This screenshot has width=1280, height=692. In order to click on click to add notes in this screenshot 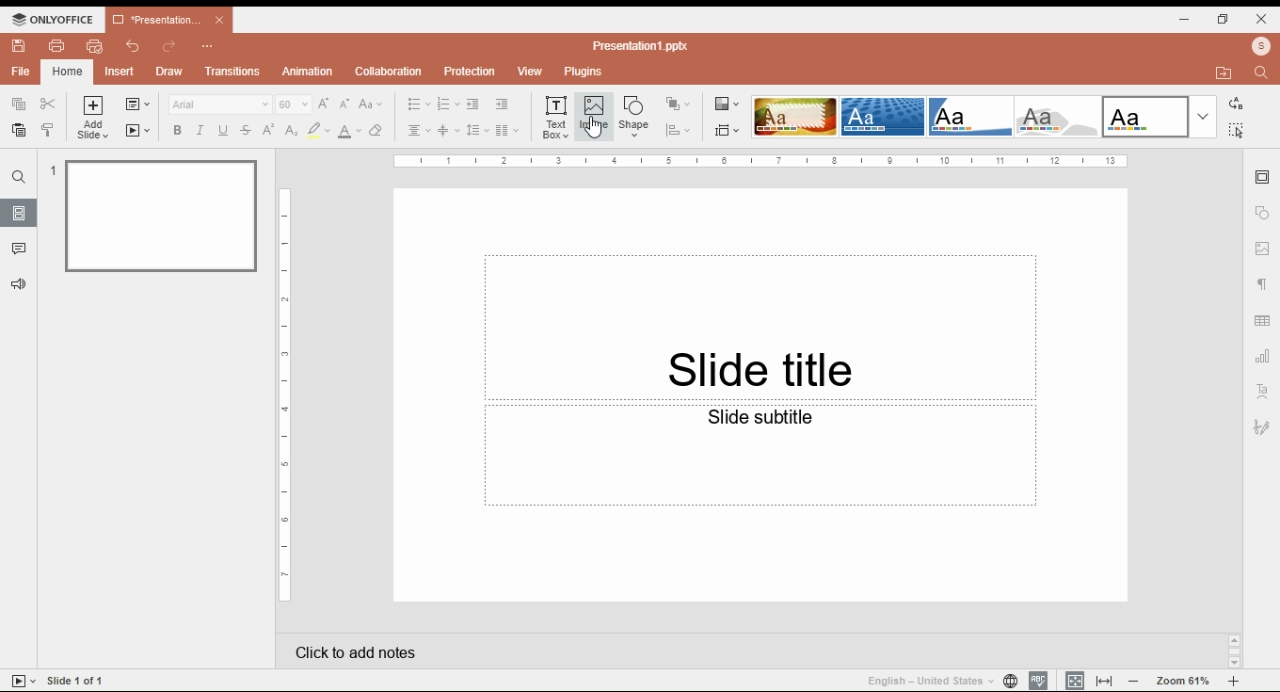, I will do `click(732, 647)`.